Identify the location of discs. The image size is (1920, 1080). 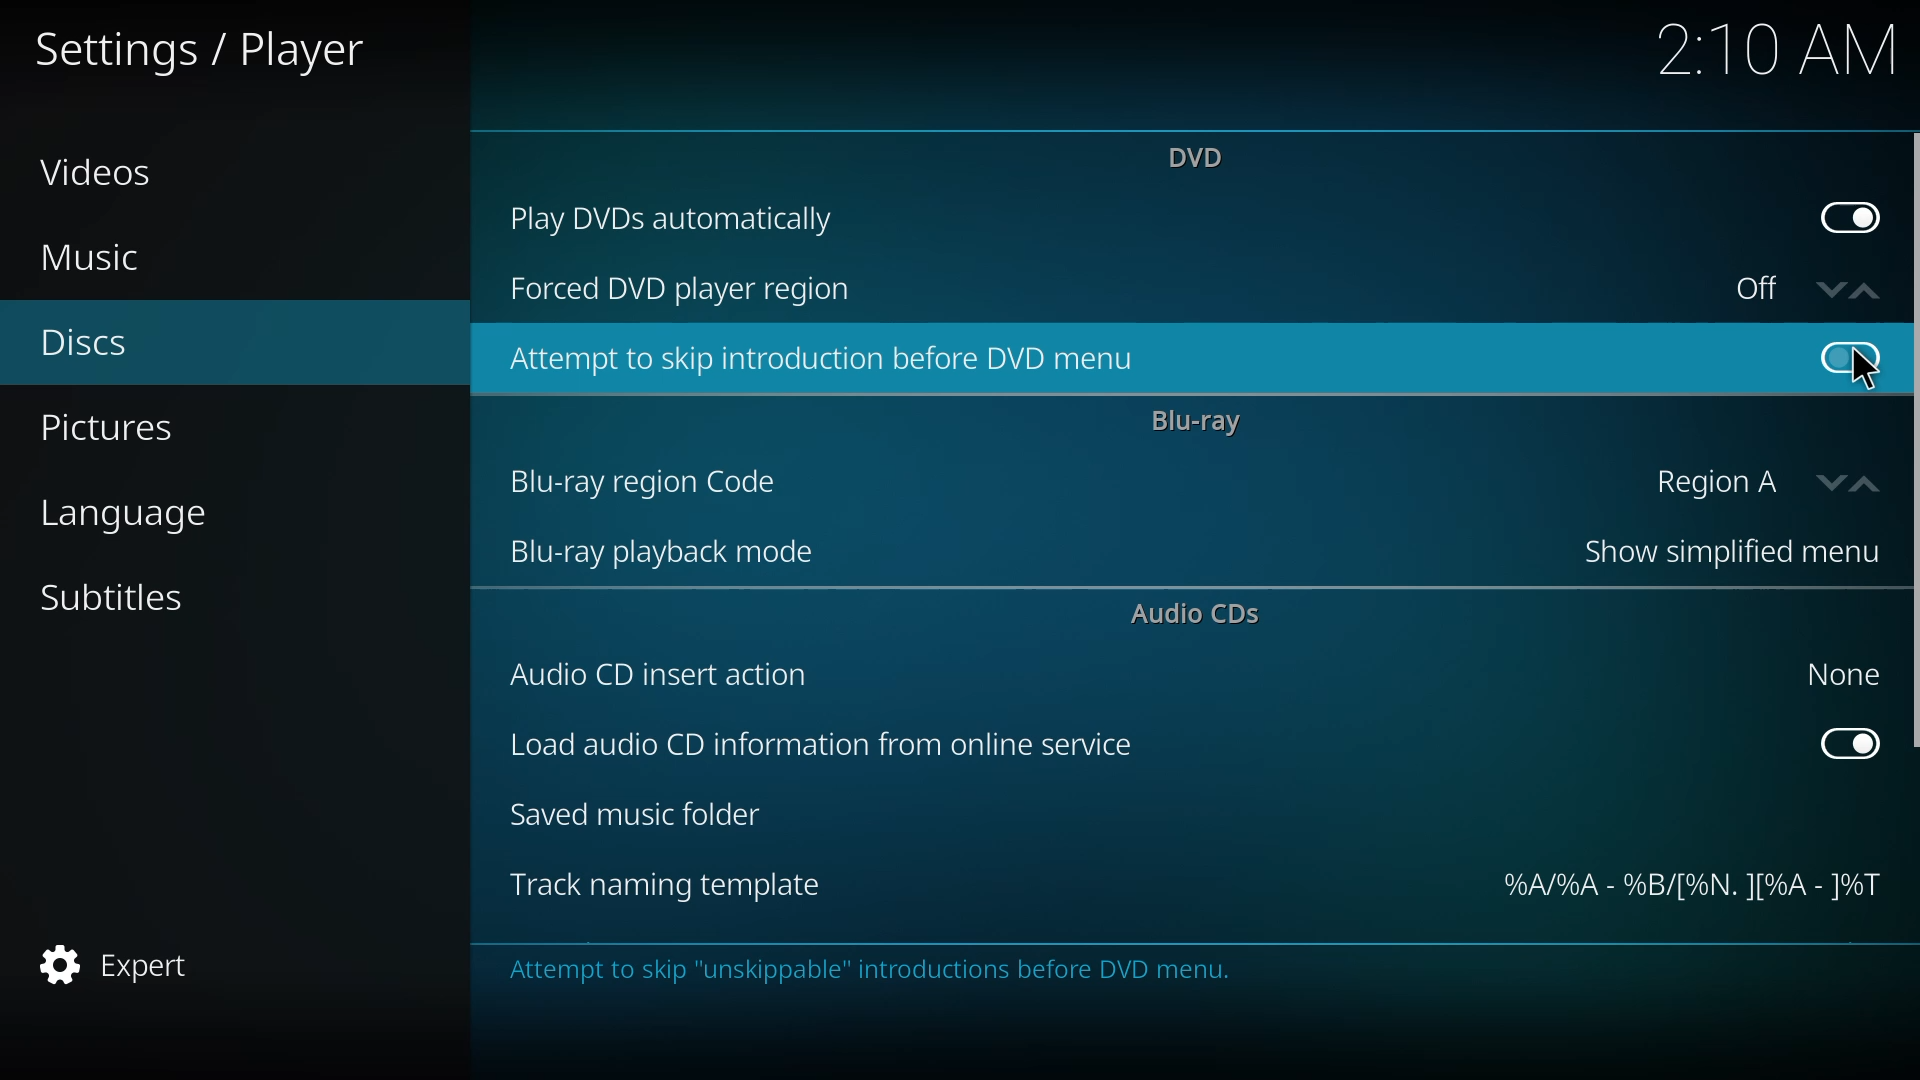
(93, 338).